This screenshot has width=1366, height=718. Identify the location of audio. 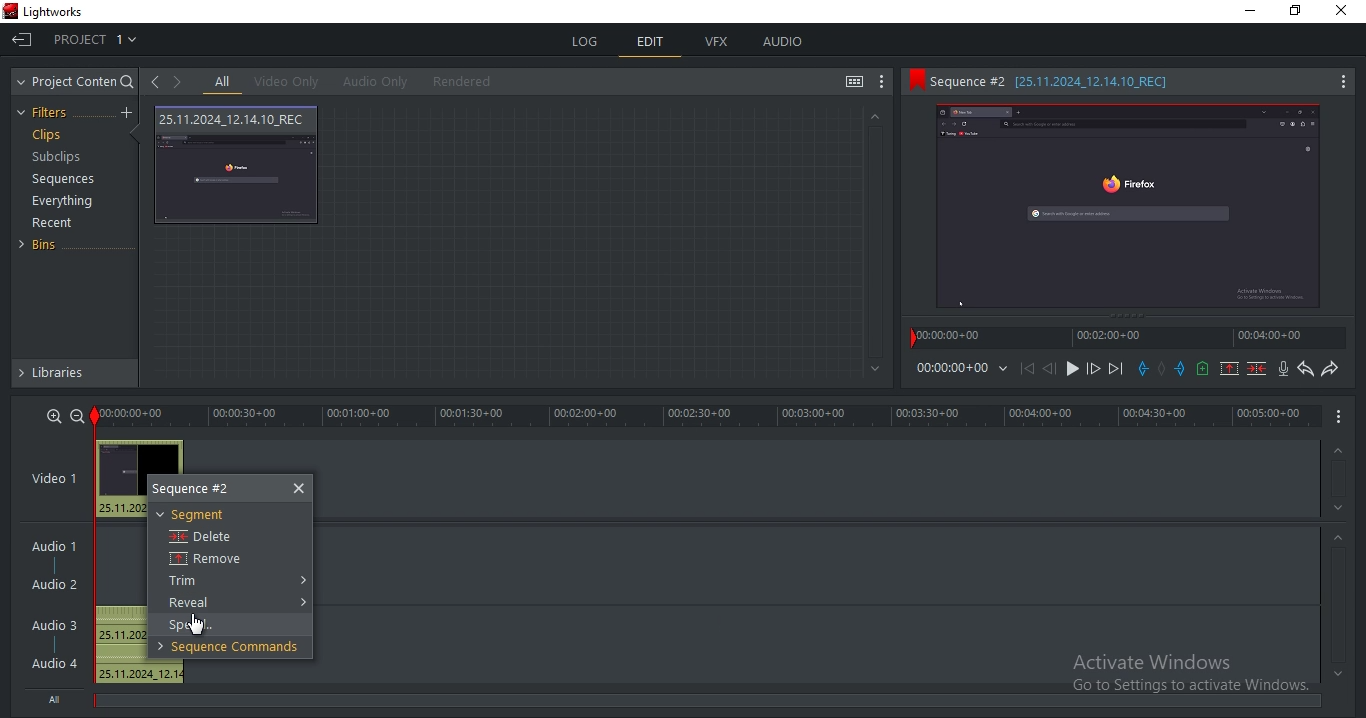
(57, 608).